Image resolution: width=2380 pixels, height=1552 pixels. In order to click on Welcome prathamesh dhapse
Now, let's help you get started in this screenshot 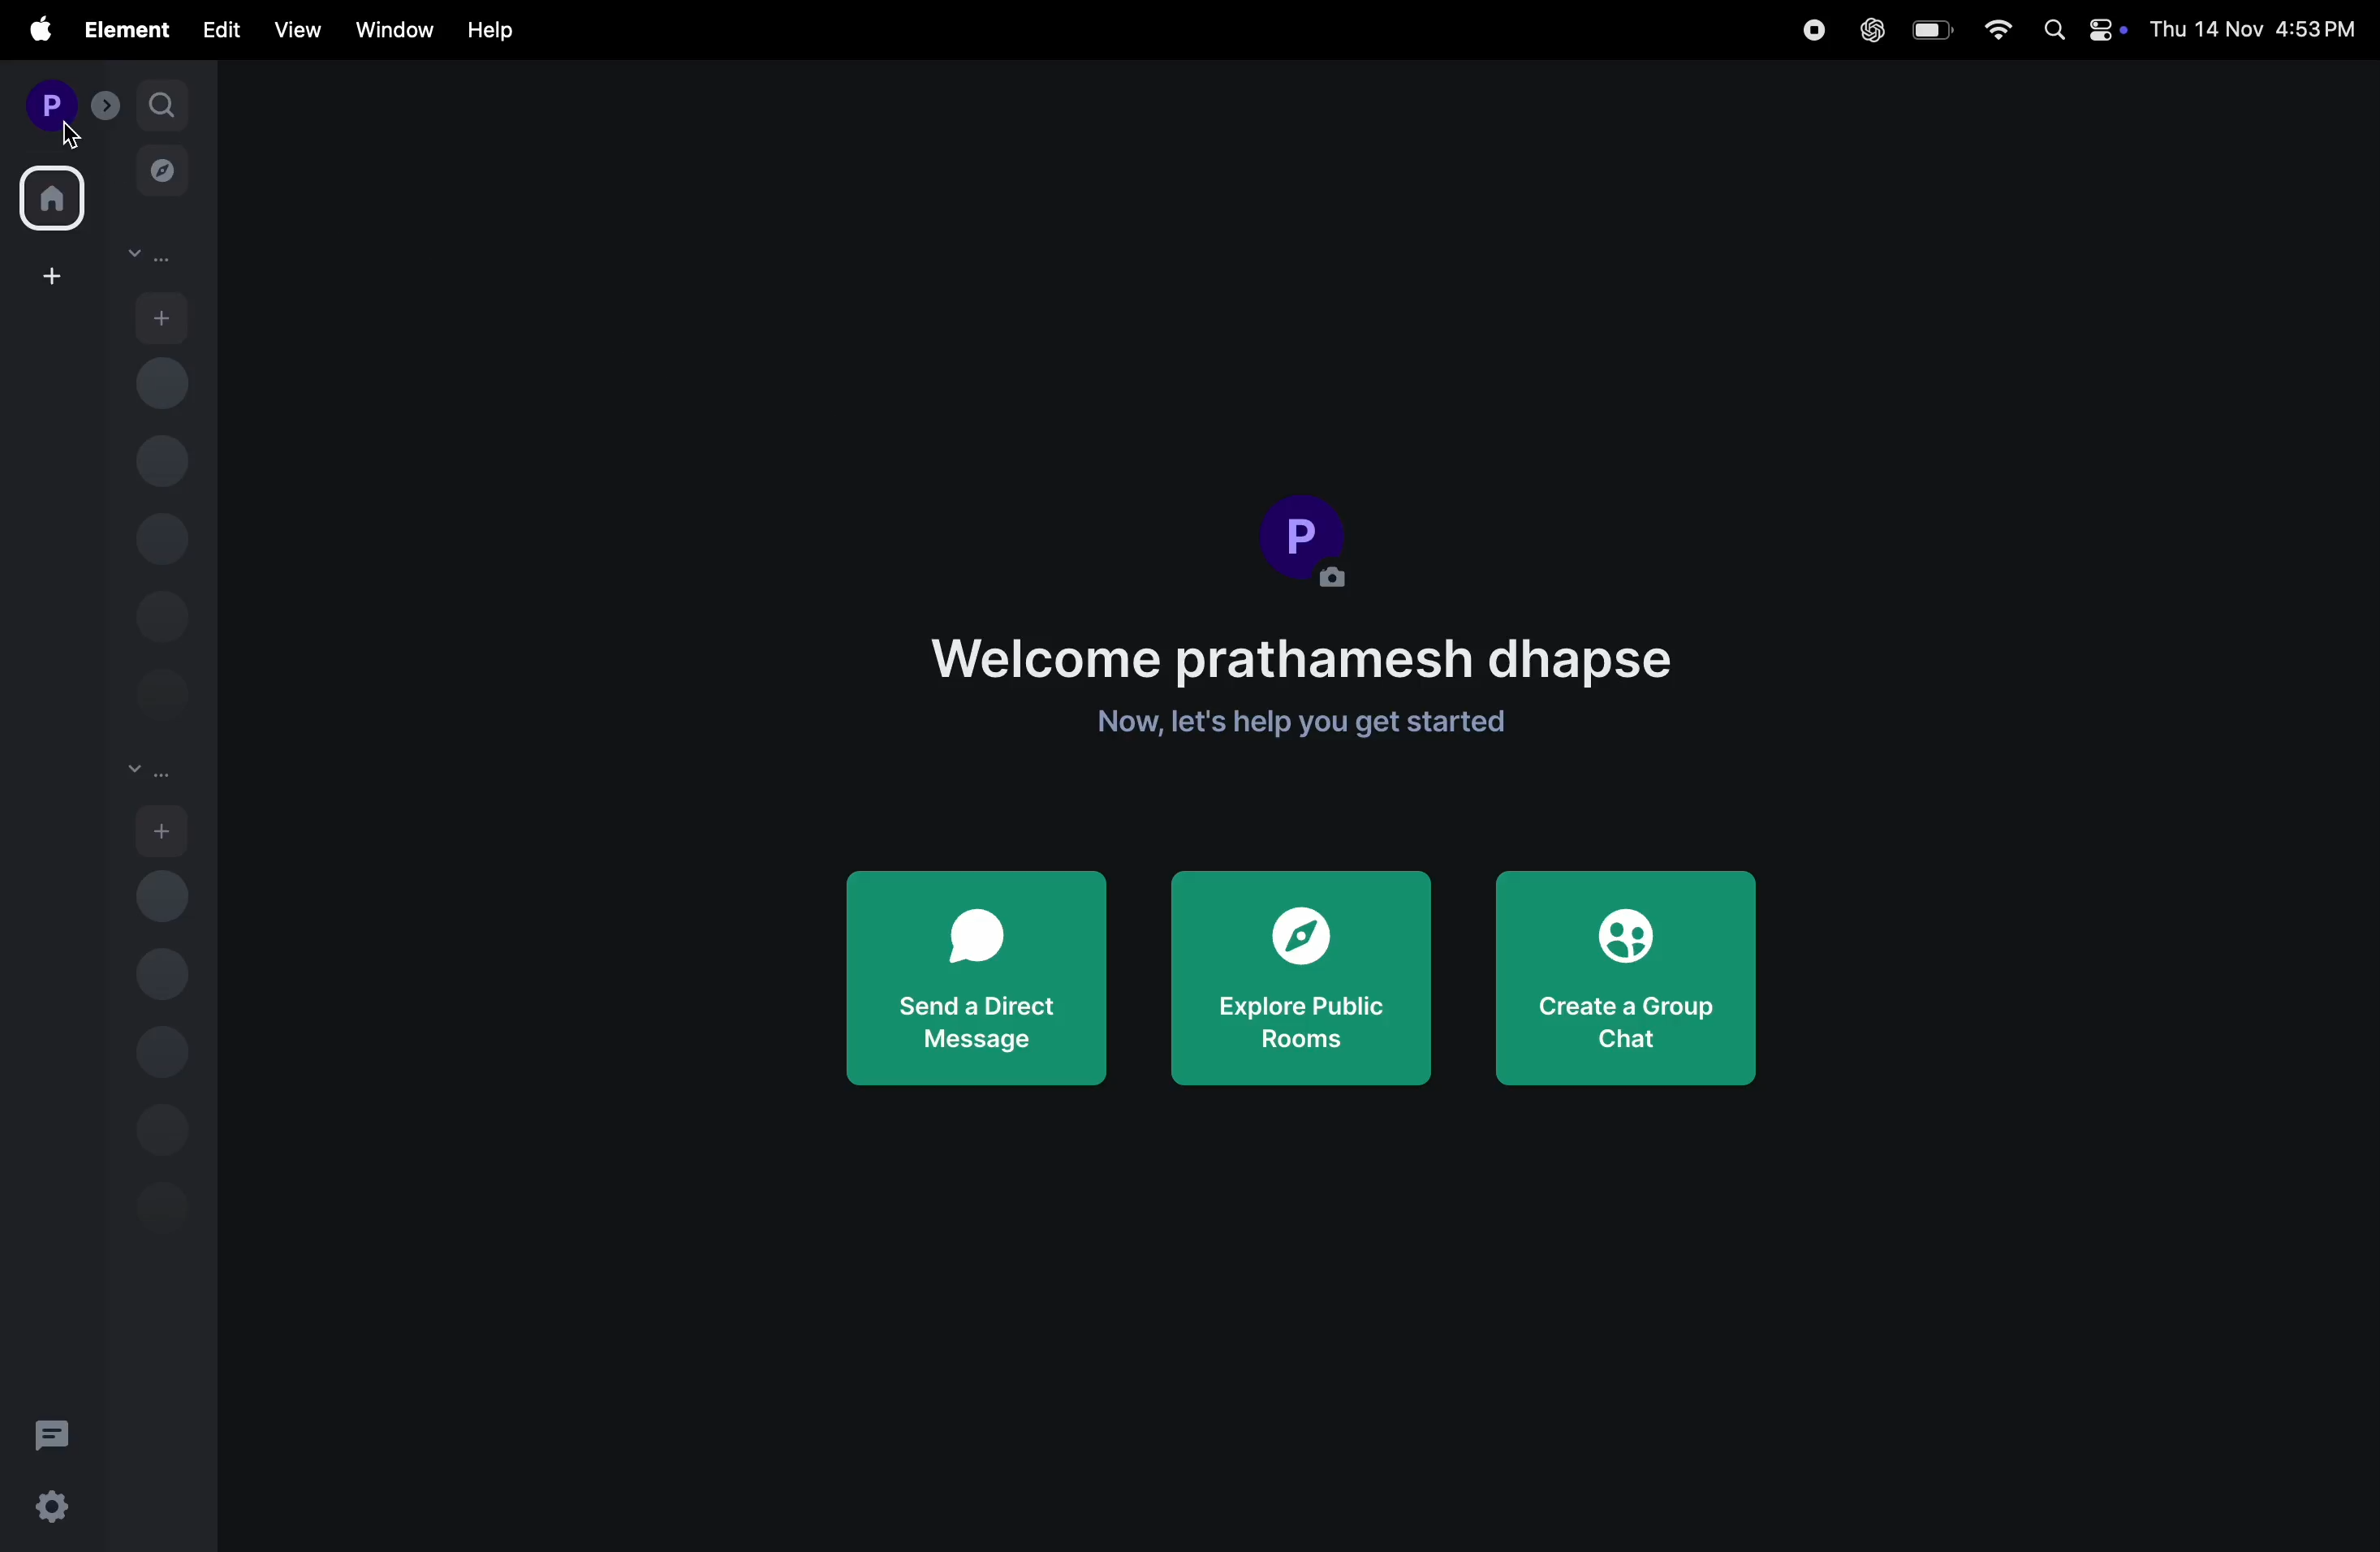, I will do `click(1306, 680)`.